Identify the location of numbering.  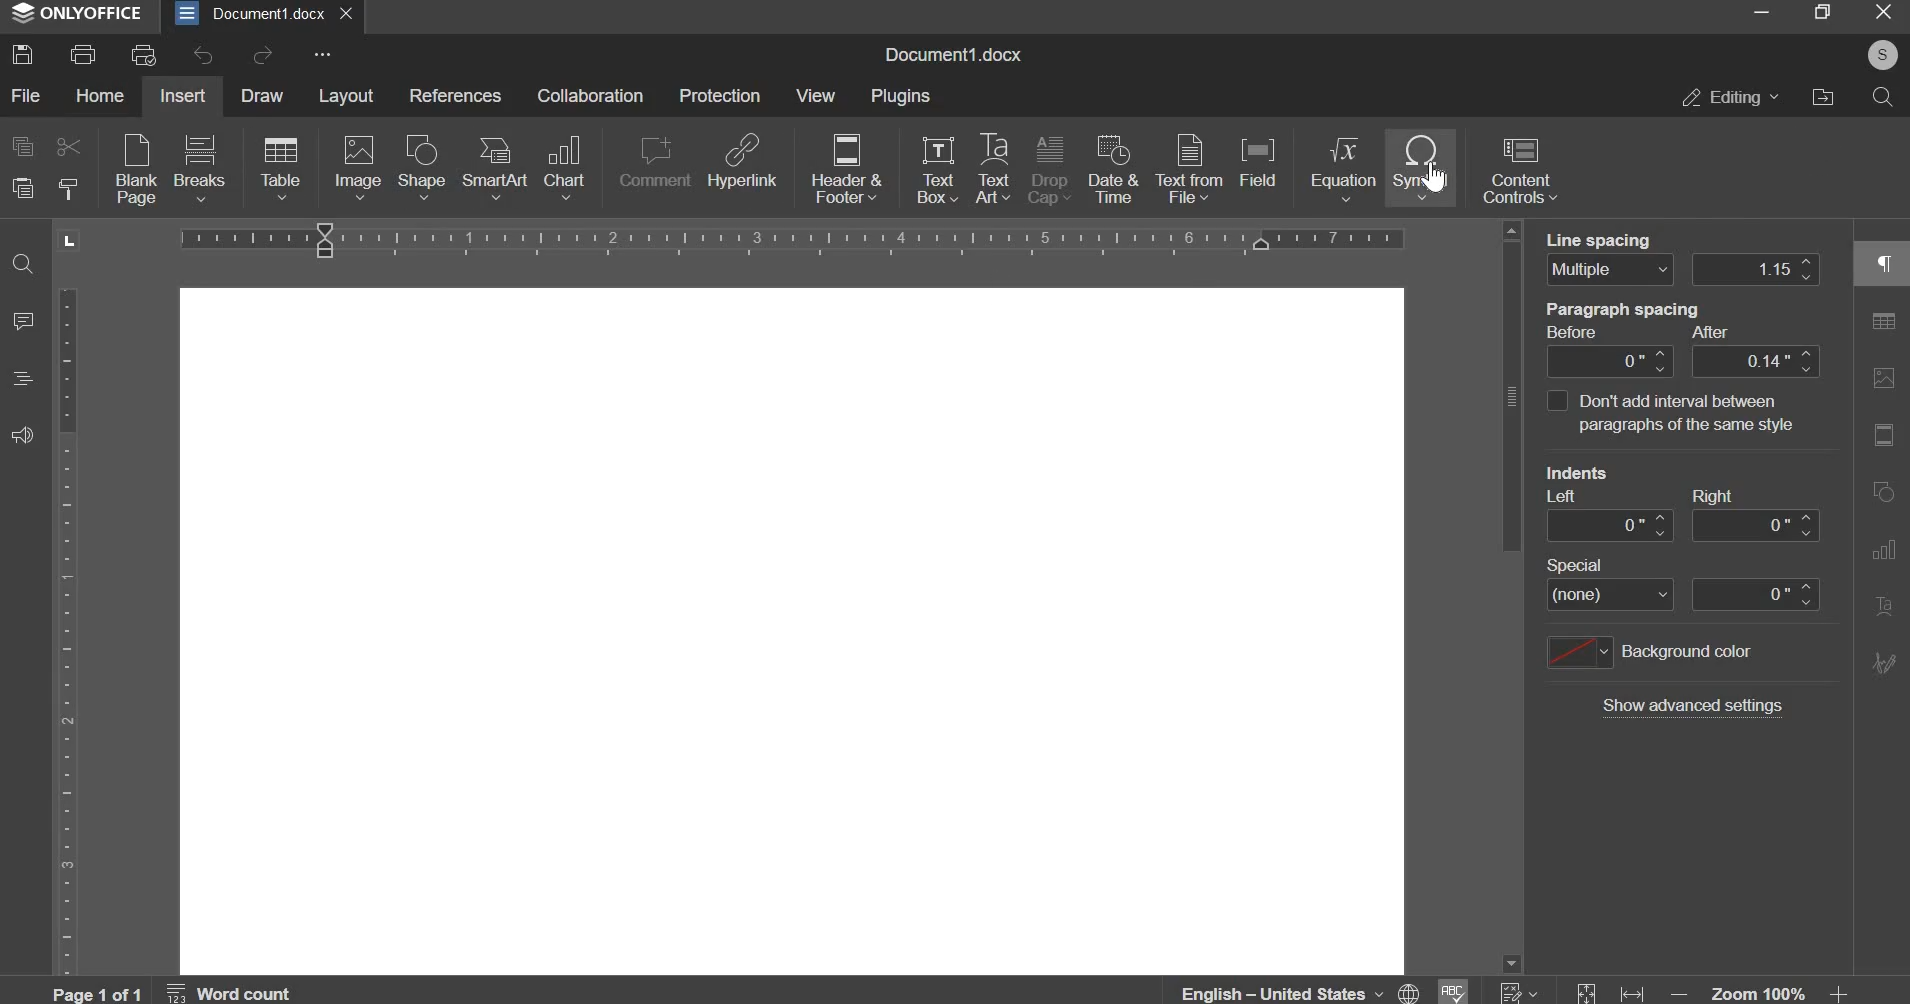
(1515, 991).